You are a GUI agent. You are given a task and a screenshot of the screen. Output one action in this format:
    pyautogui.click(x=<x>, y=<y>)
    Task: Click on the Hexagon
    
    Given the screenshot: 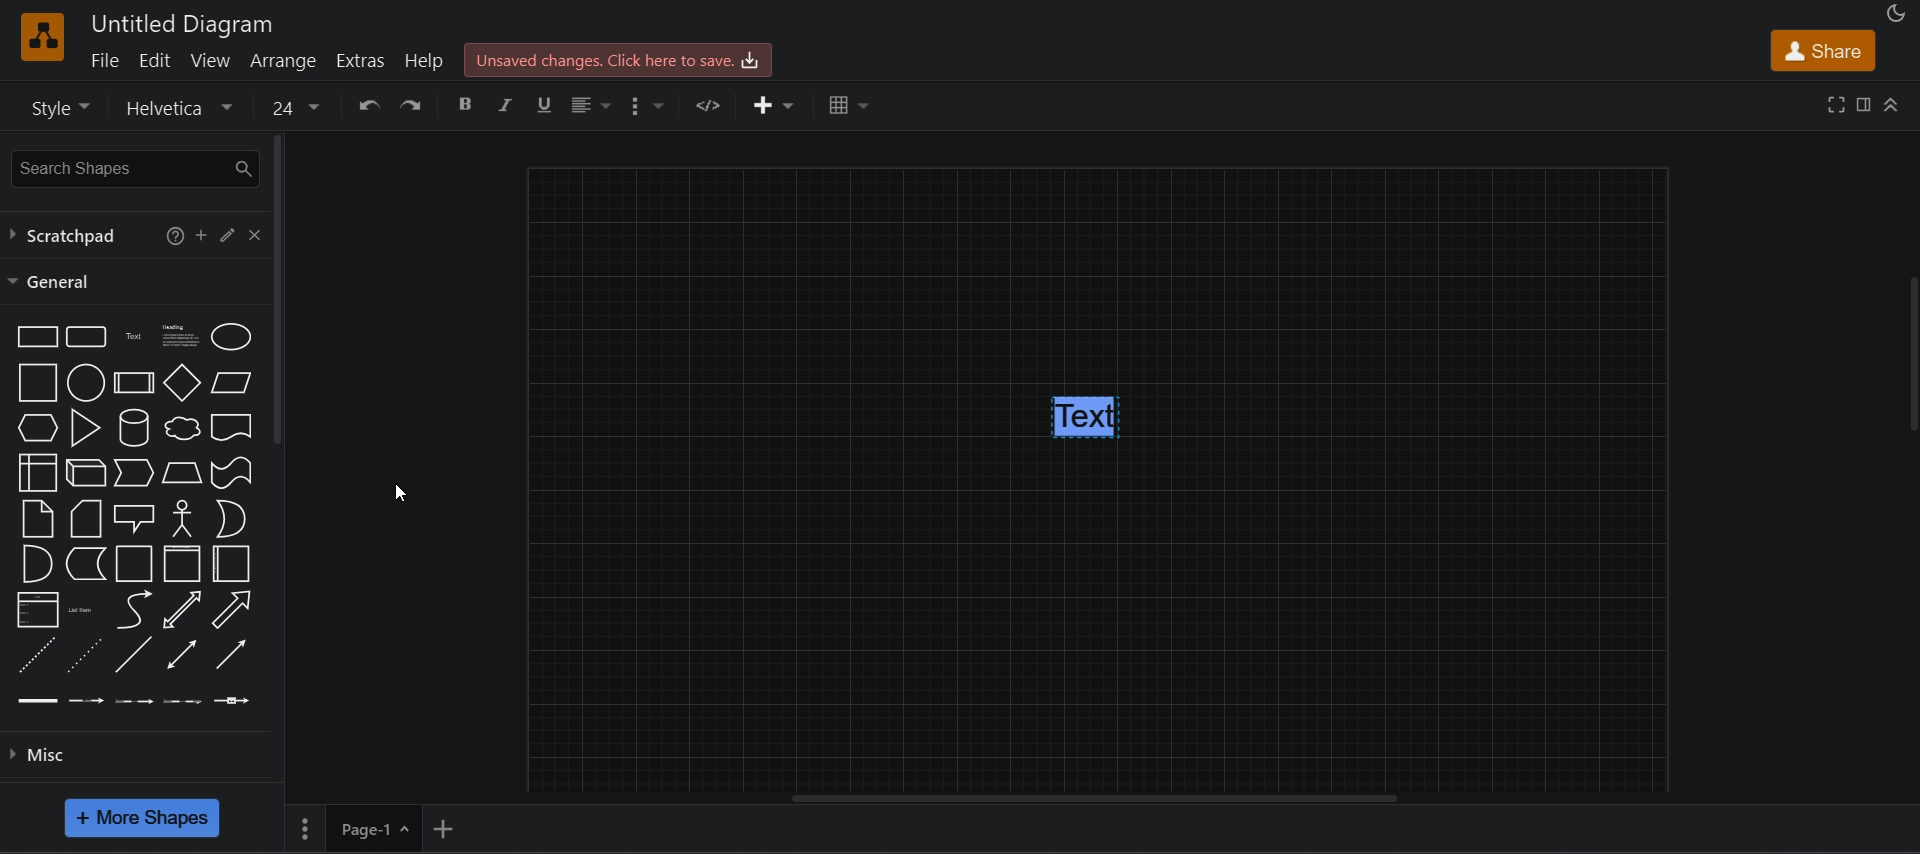 What is the action you would take?
    pyautogui.click(x=38, y=428)
    